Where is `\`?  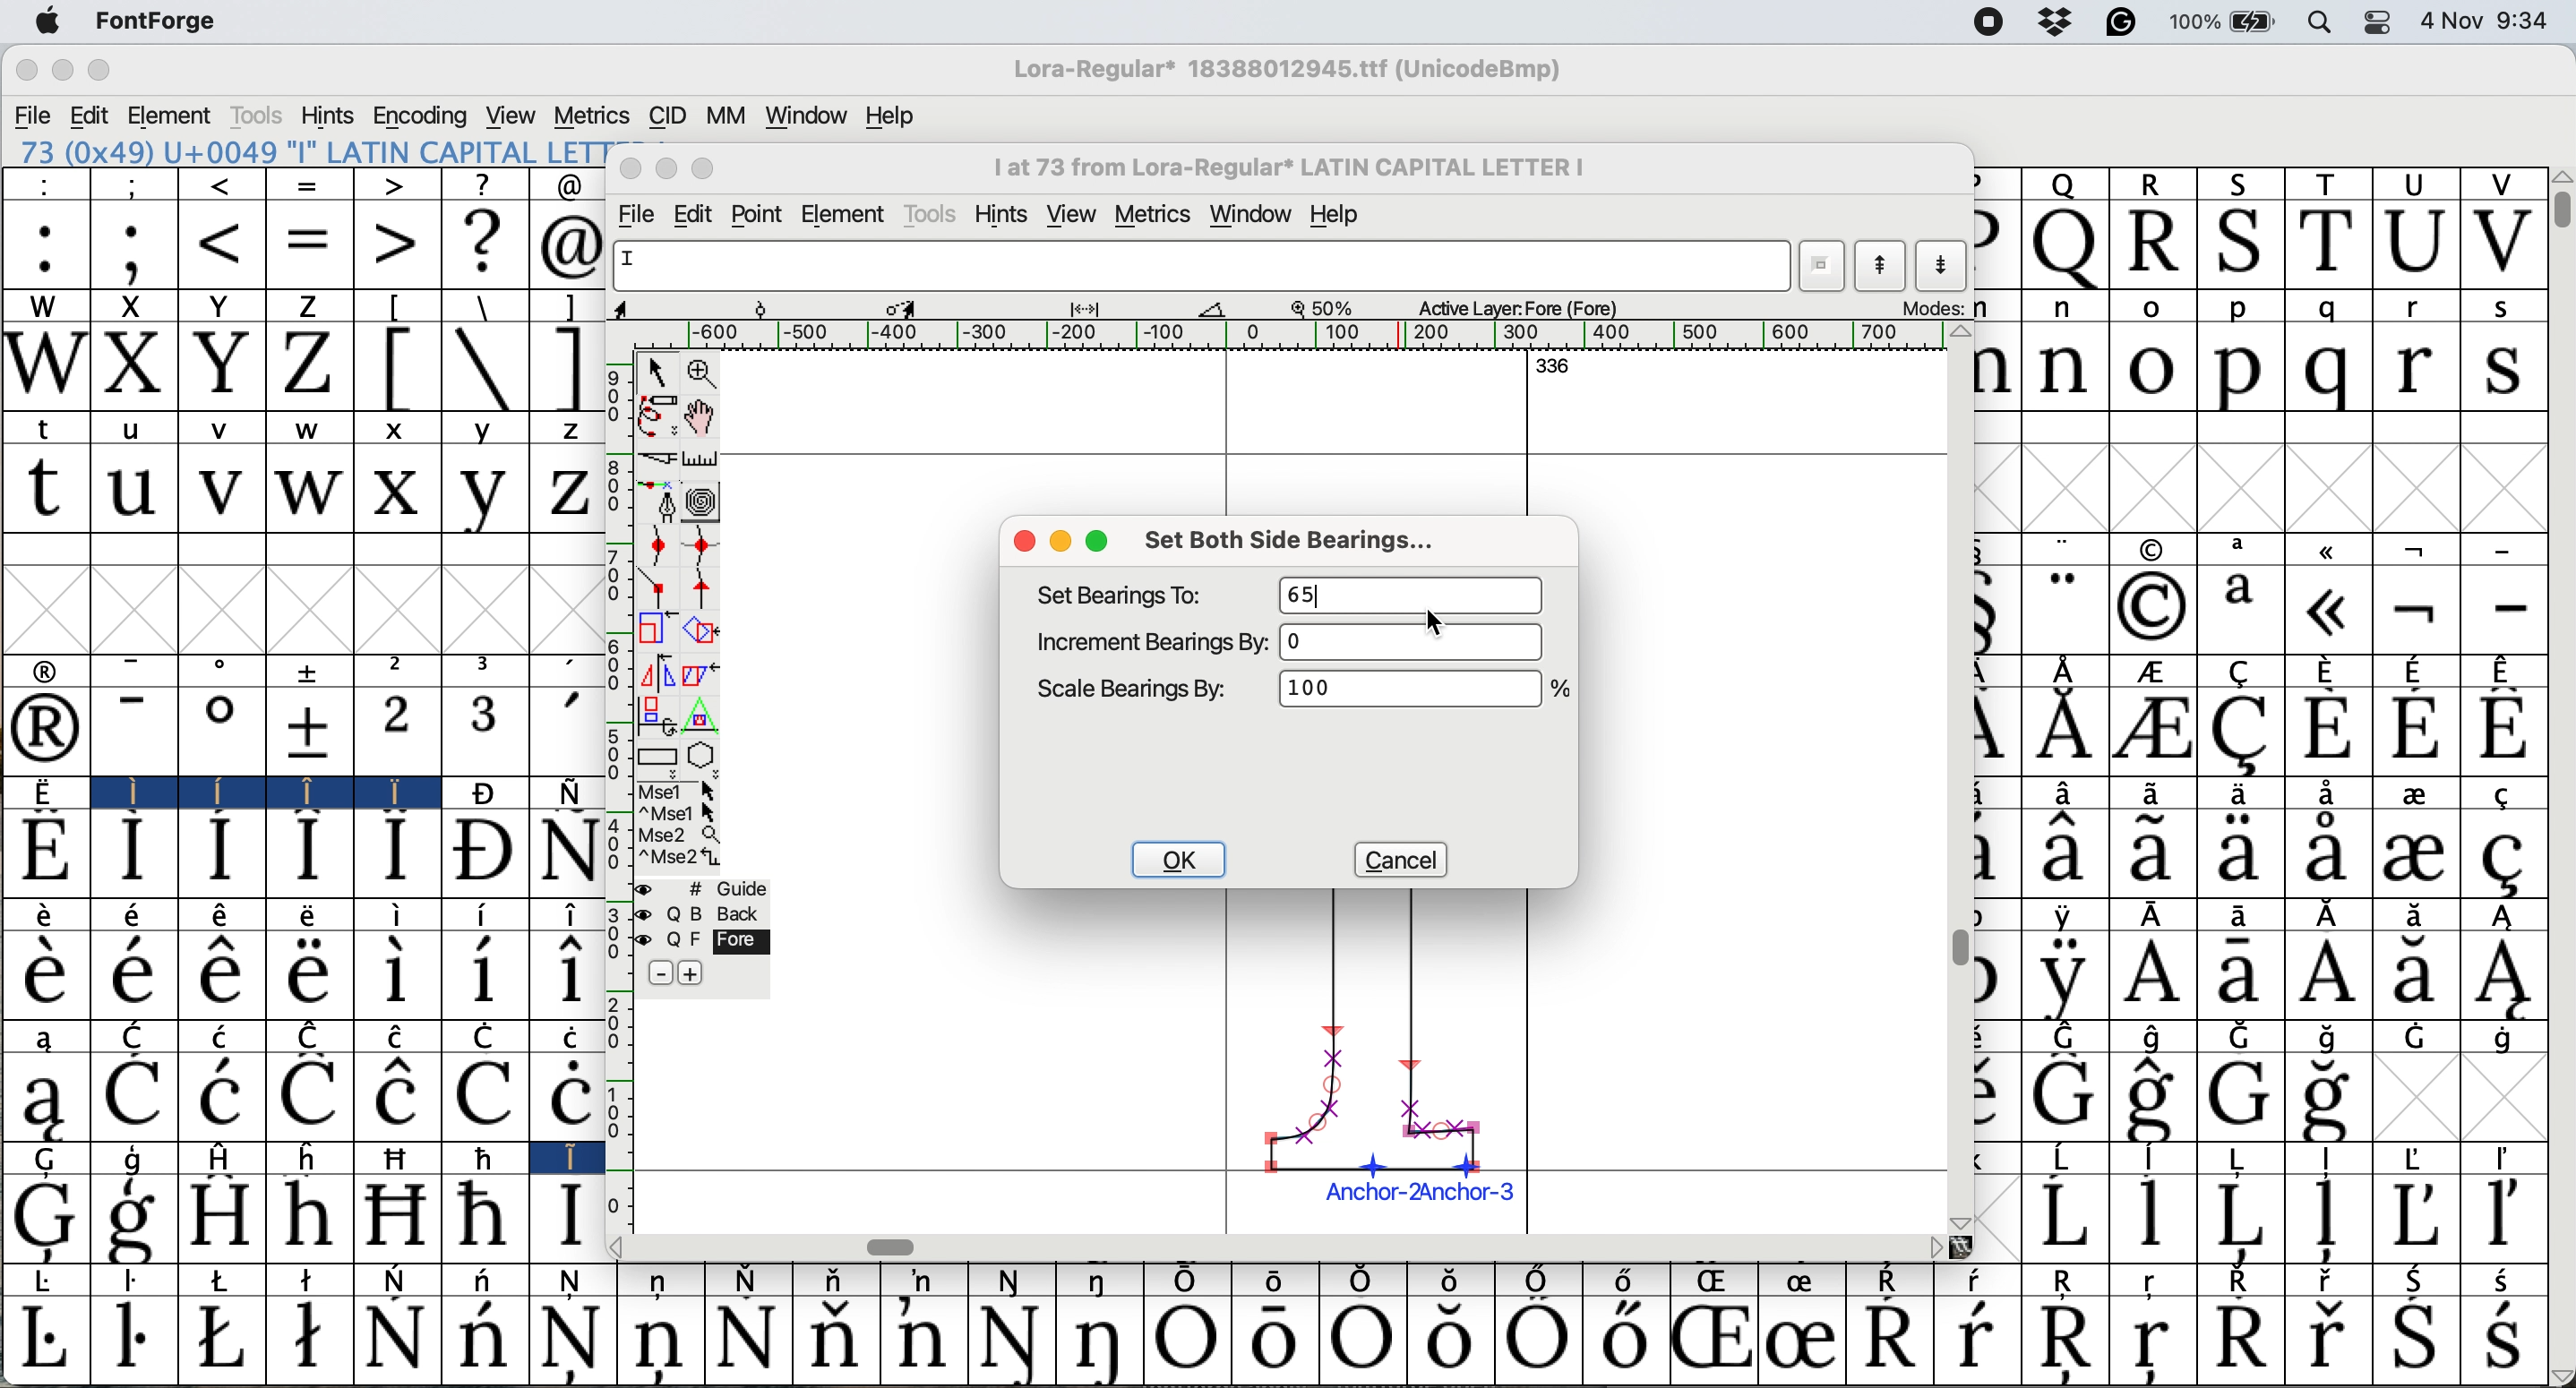
\ is located at coordinates (485, 368).